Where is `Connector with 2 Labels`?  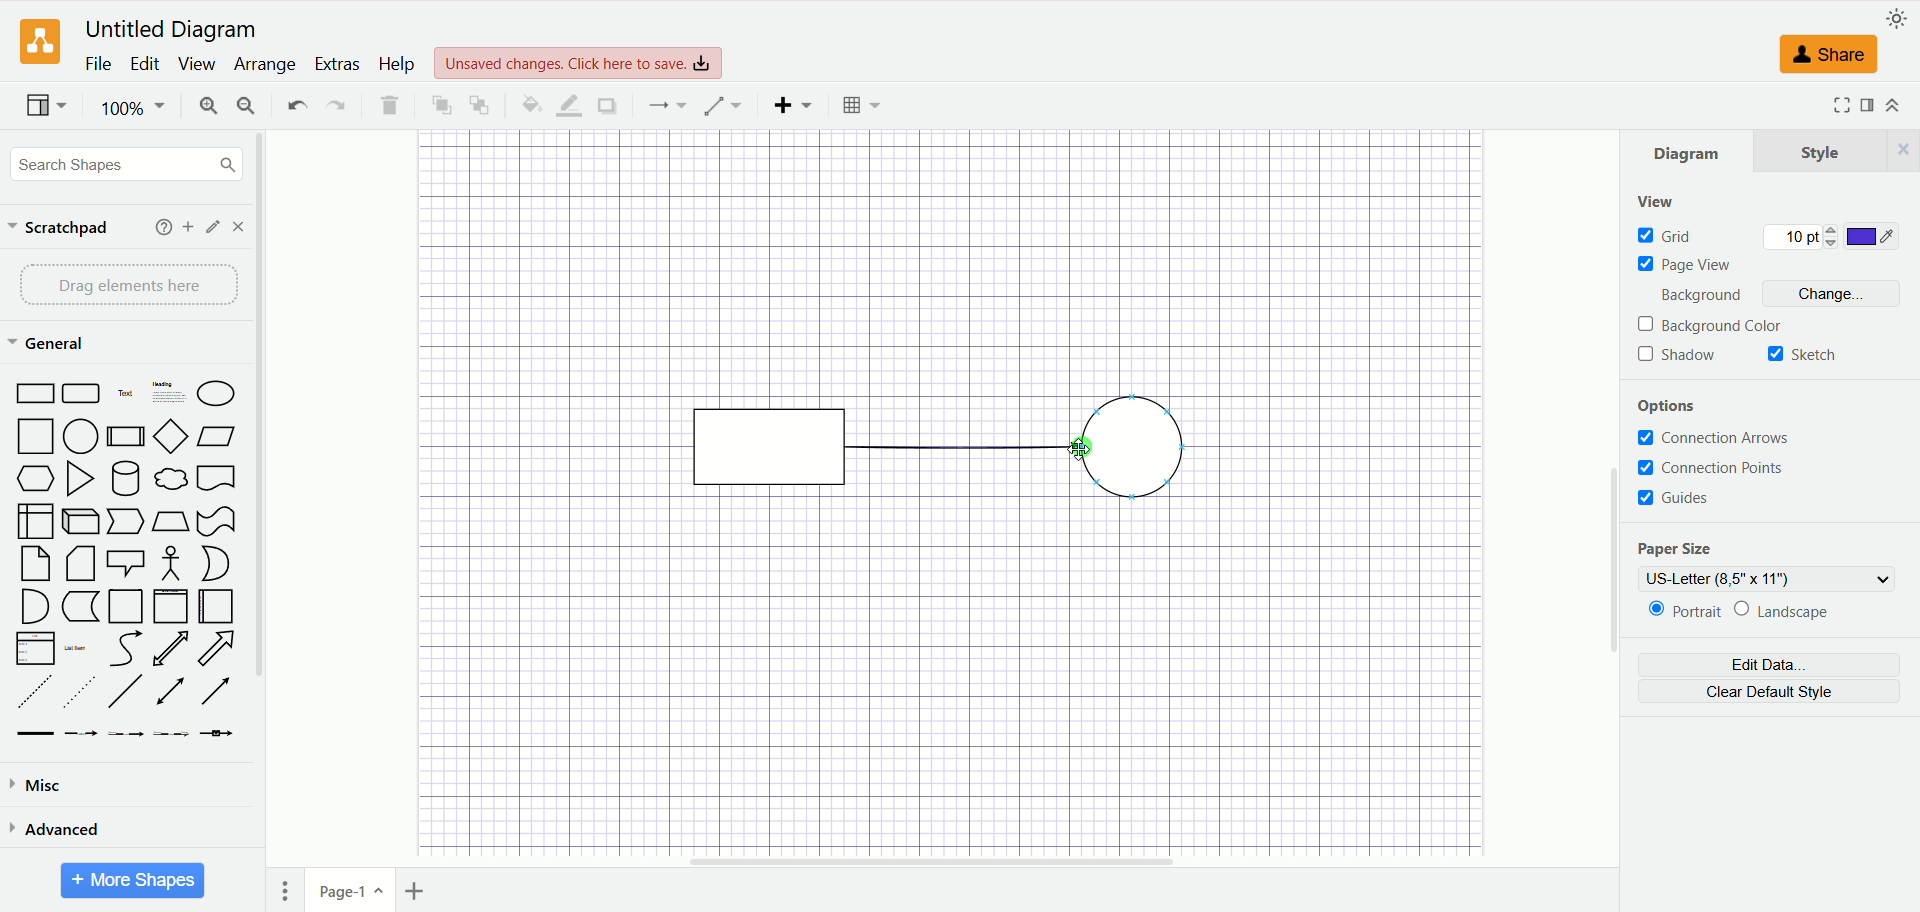 Connector with 2 Labels is located at coordinates (127, 738).